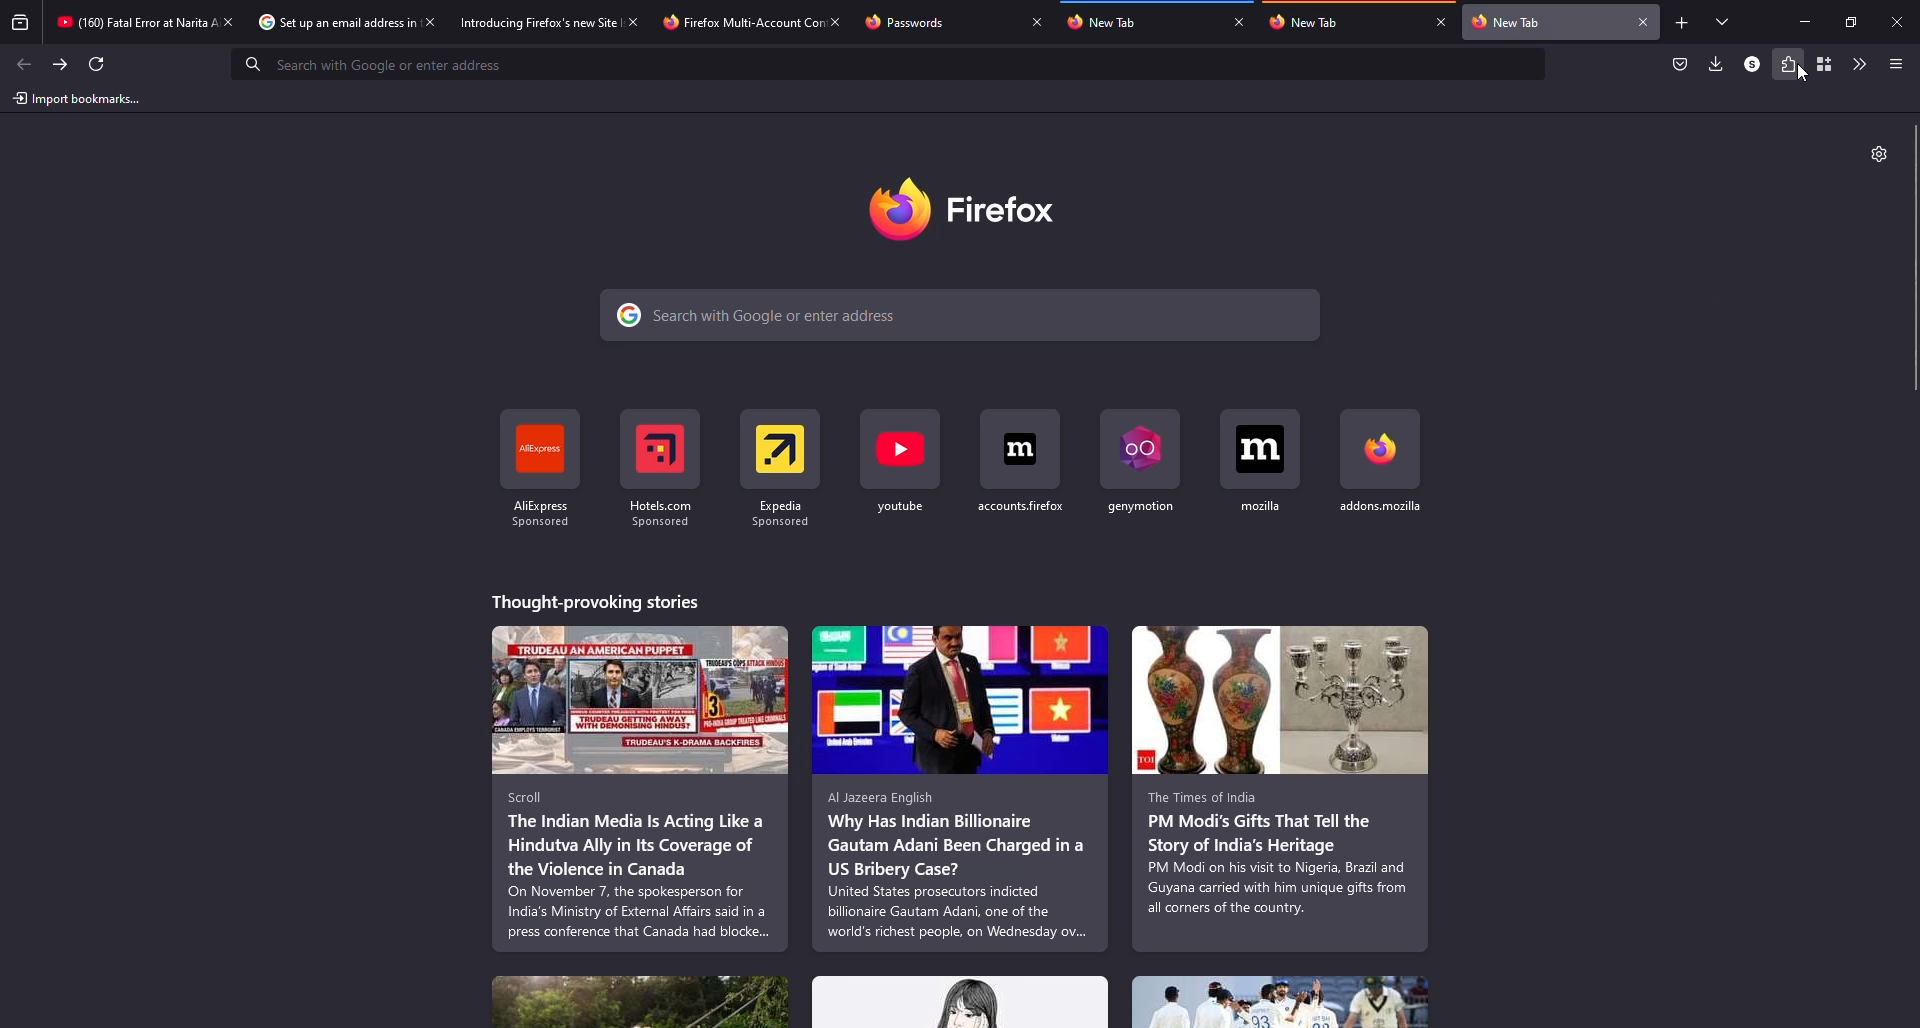 This screenshot has height=1028, width=1920. Describe the element at coordinates (96, 64) in the screenshot. I see `refresh` at that location.